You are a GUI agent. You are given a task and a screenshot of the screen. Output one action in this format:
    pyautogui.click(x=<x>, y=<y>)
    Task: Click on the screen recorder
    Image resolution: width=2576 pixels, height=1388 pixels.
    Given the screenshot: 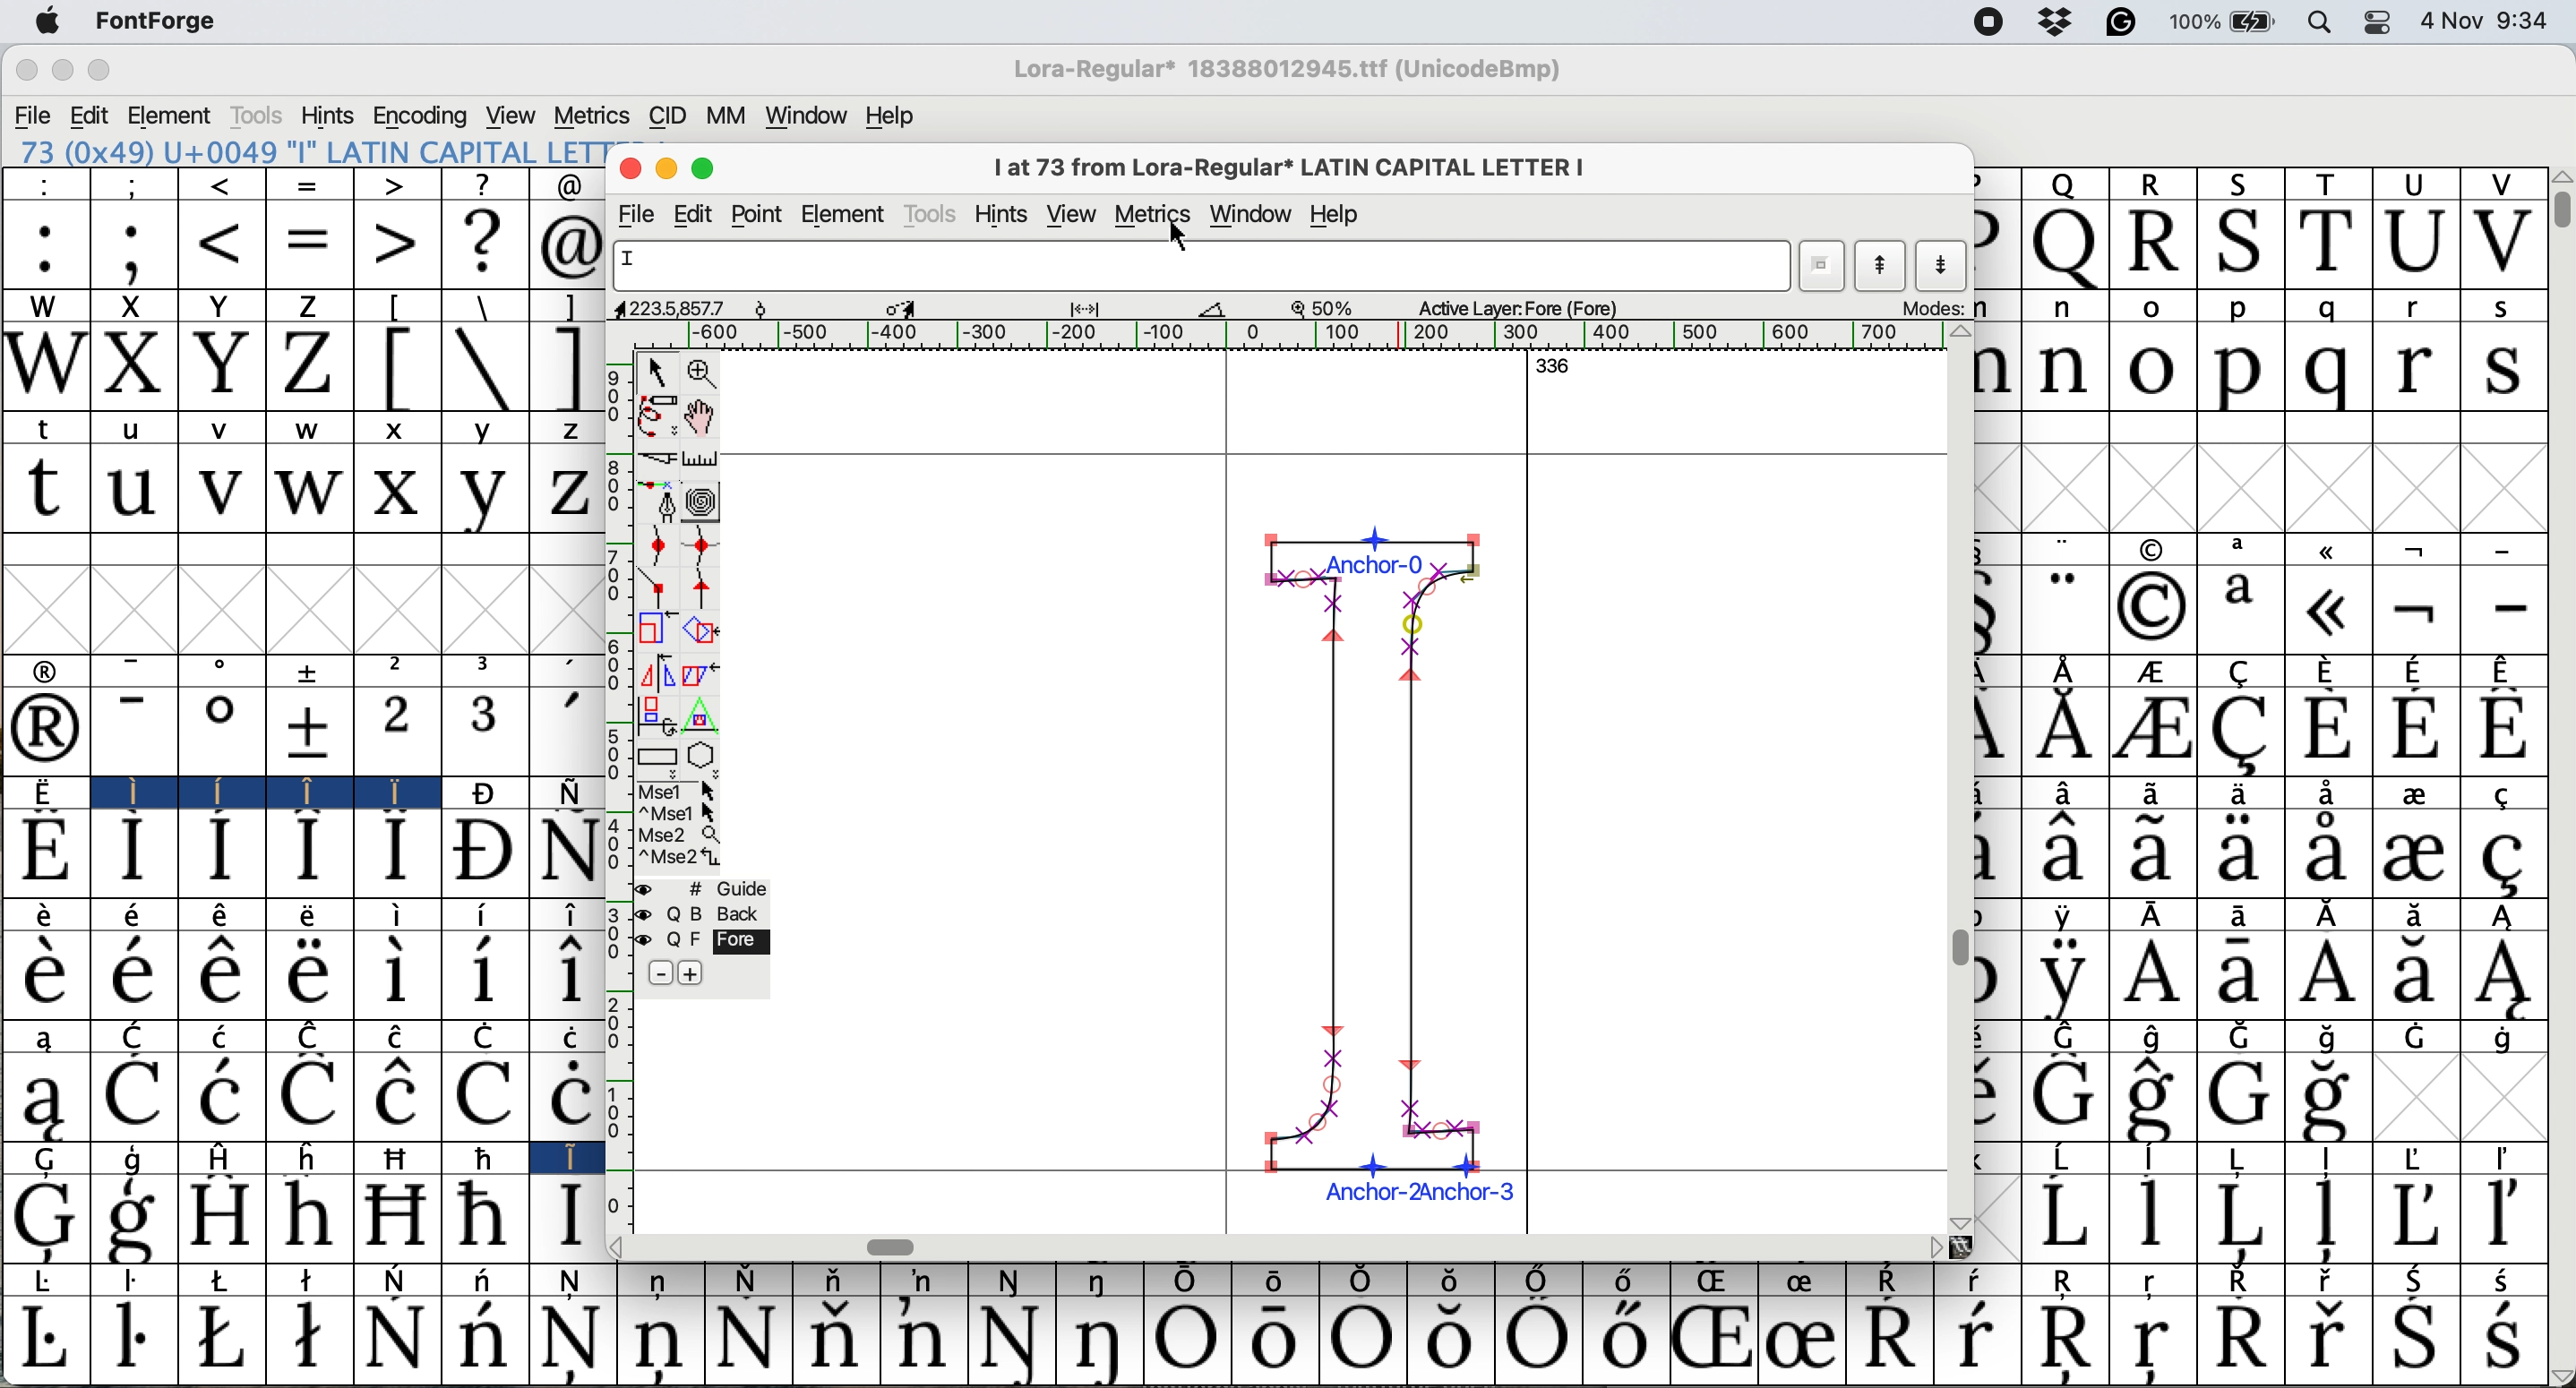 What is the action you would take?
    pyautogui.click(x=1987, y=24)
    